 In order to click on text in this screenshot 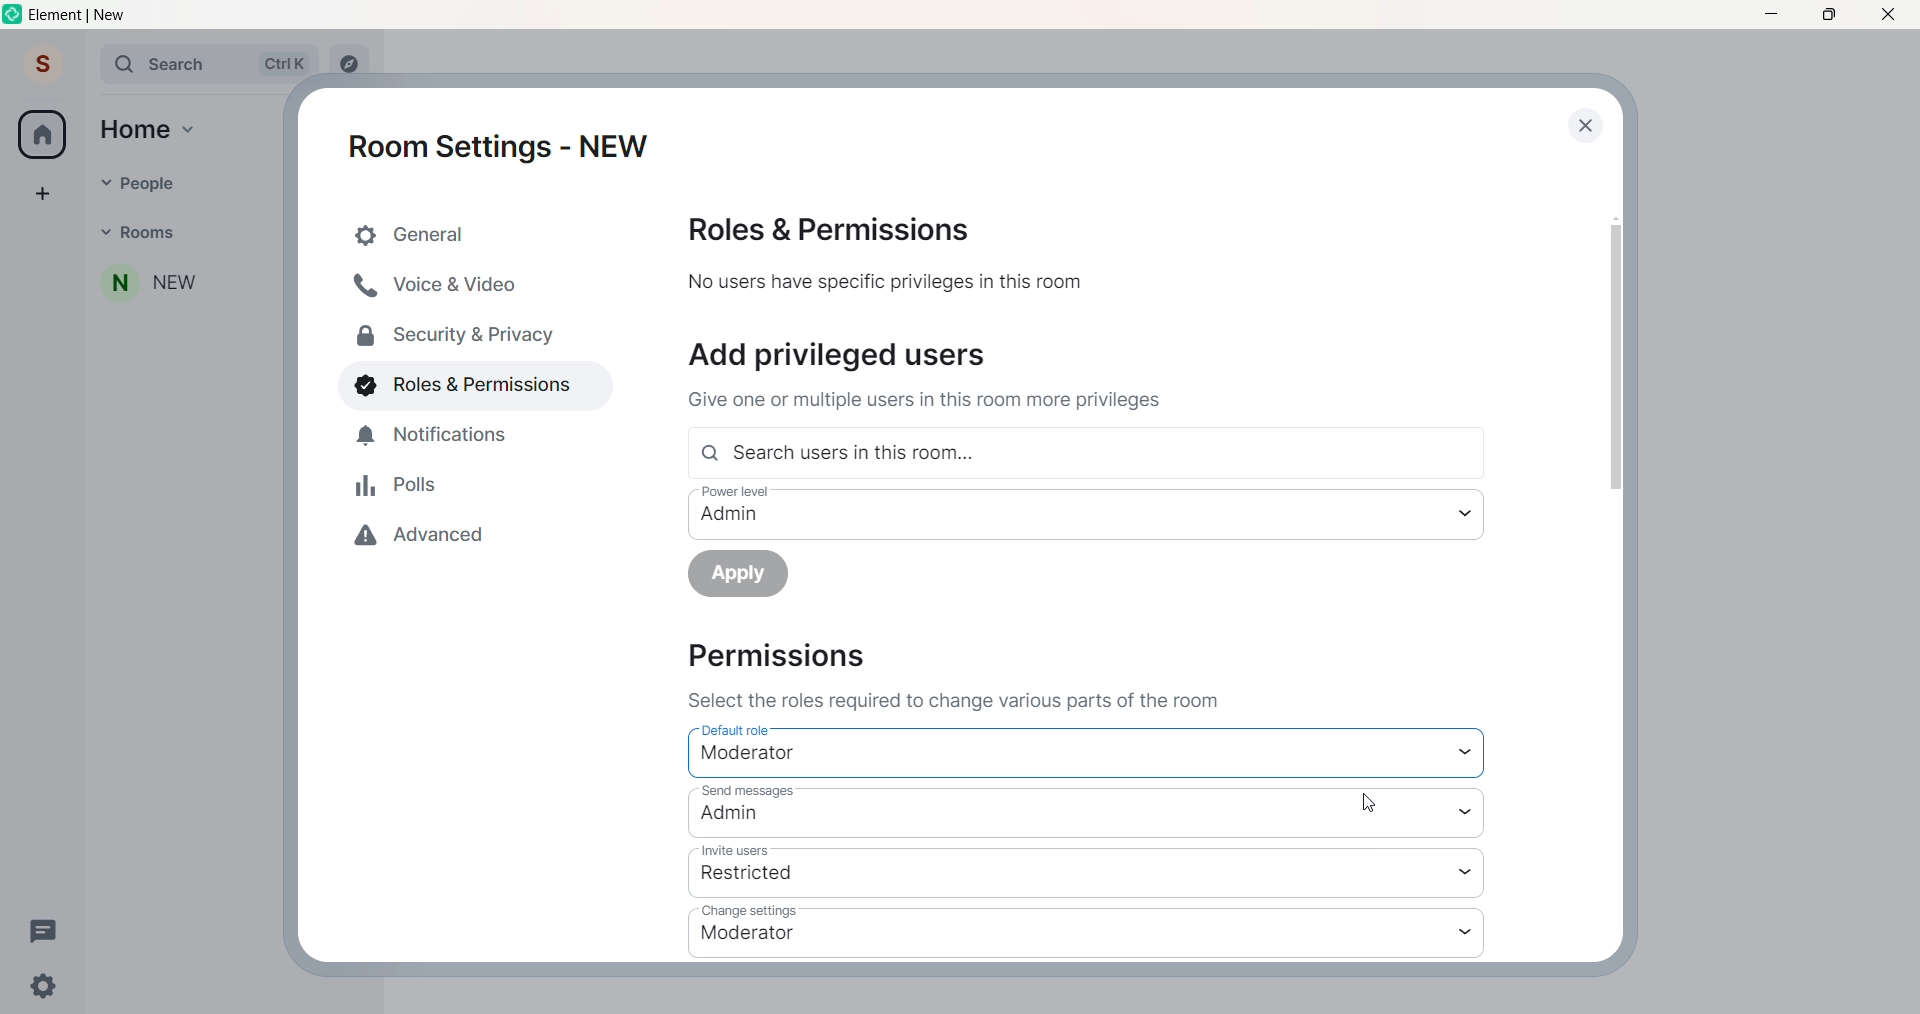, I will do `click(886, 283)`.